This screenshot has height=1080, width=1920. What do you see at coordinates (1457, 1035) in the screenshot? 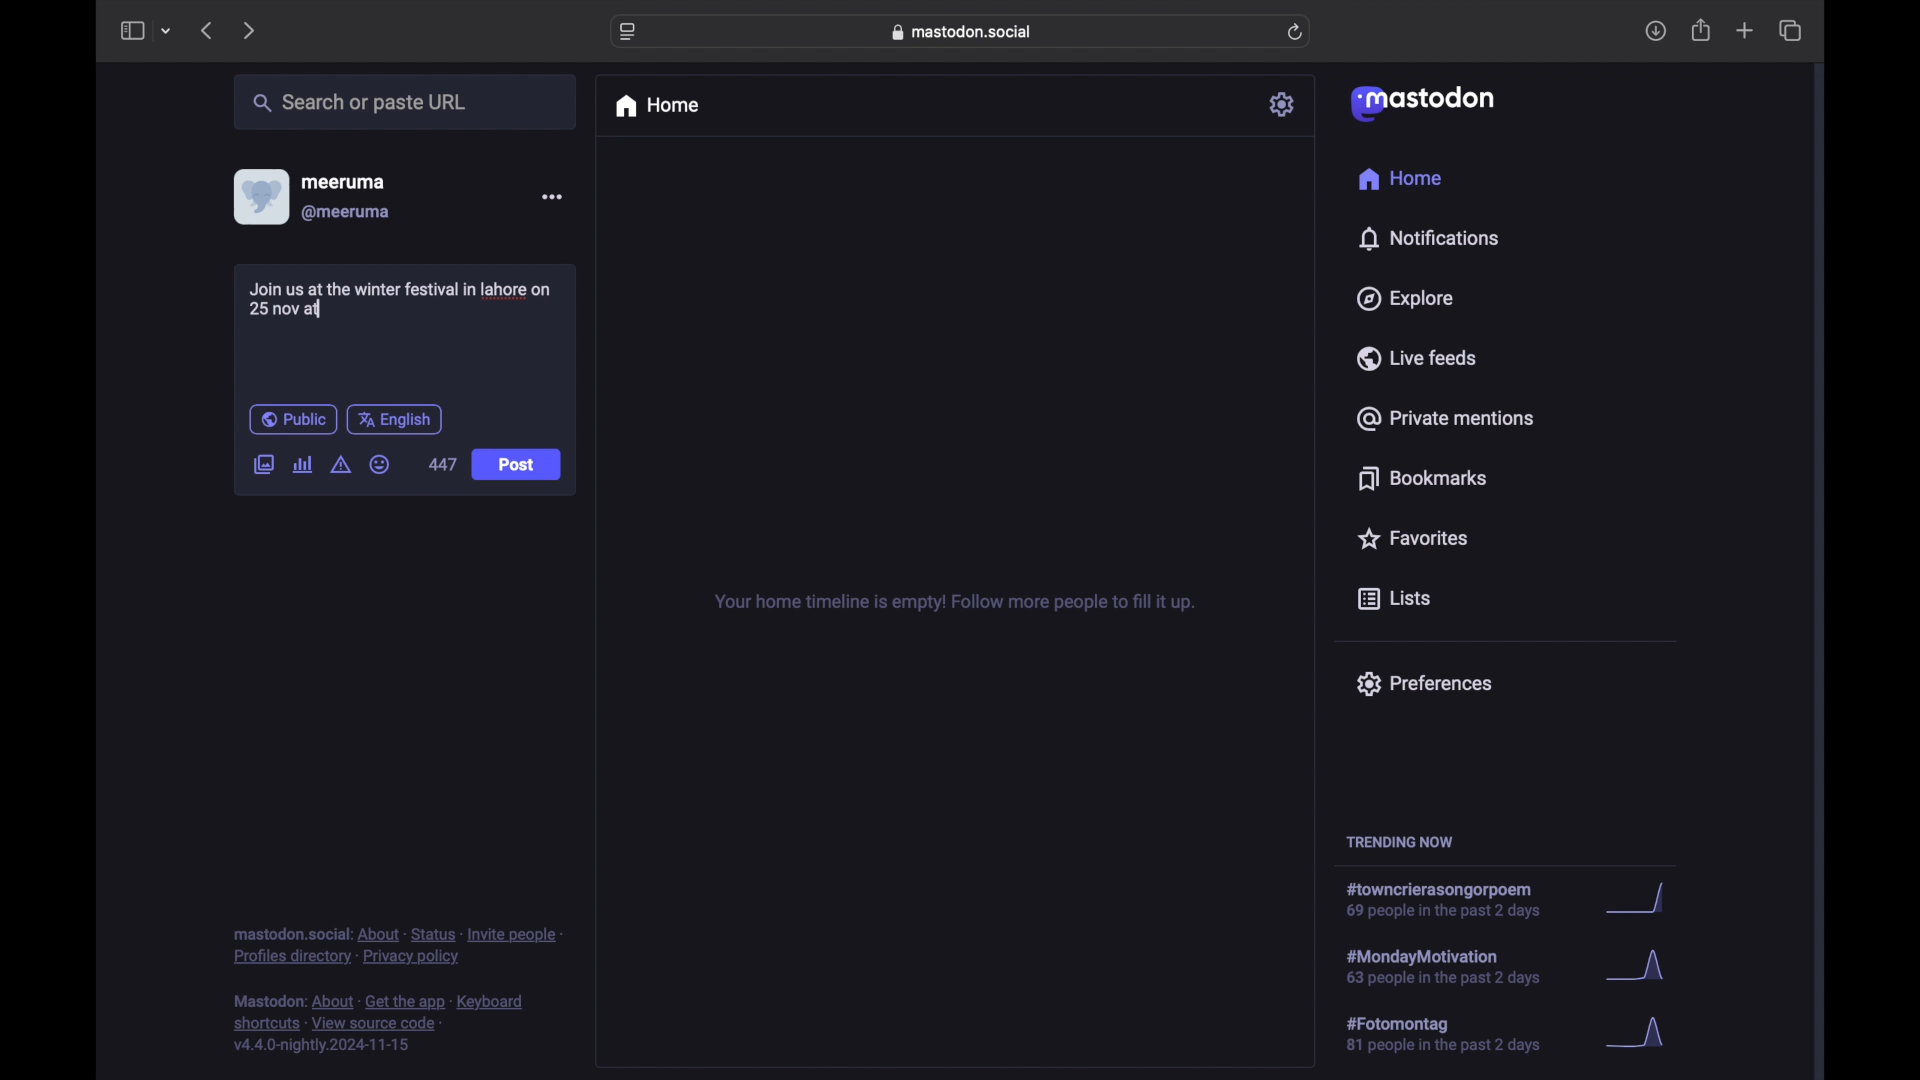
I see `hashtag trend` at bounding box center [1457, 1035].